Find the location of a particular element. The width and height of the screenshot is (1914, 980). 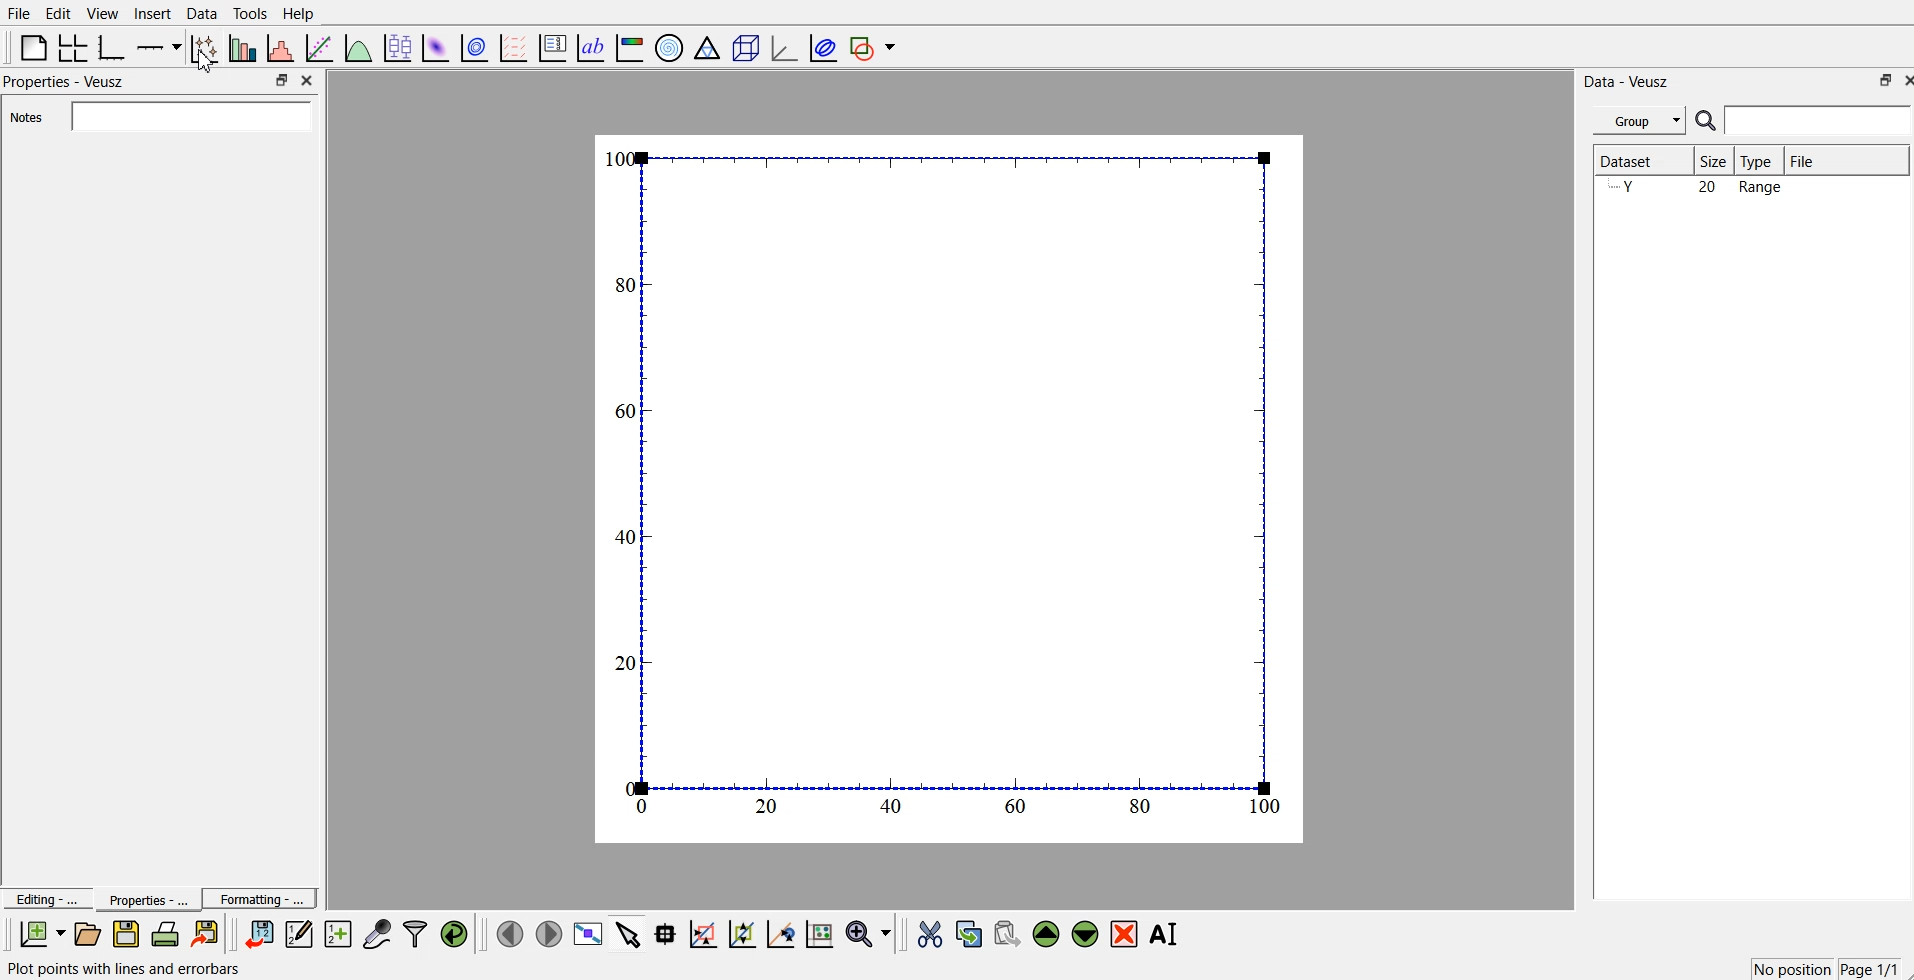

Export to graphics format is located at coordinates (209, 935).